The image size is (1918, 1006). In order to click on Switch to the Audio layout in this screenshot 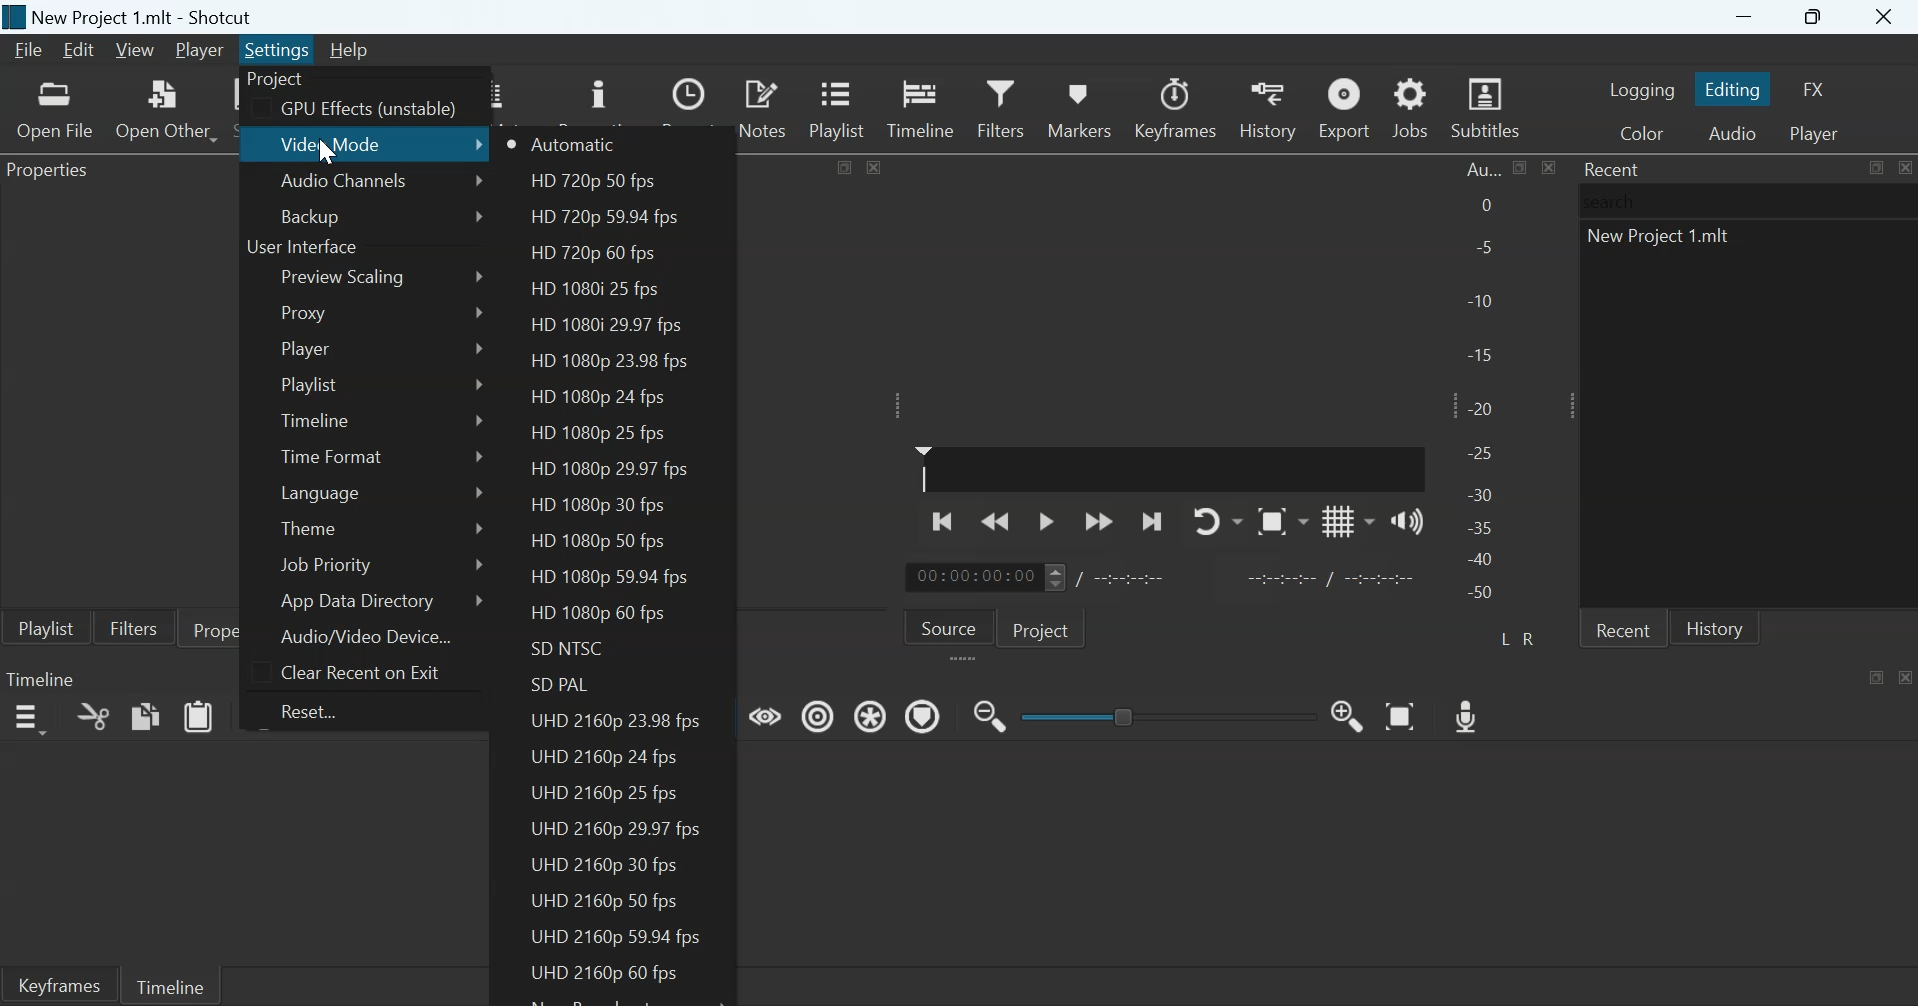, I will do `click(1732, 132)`.